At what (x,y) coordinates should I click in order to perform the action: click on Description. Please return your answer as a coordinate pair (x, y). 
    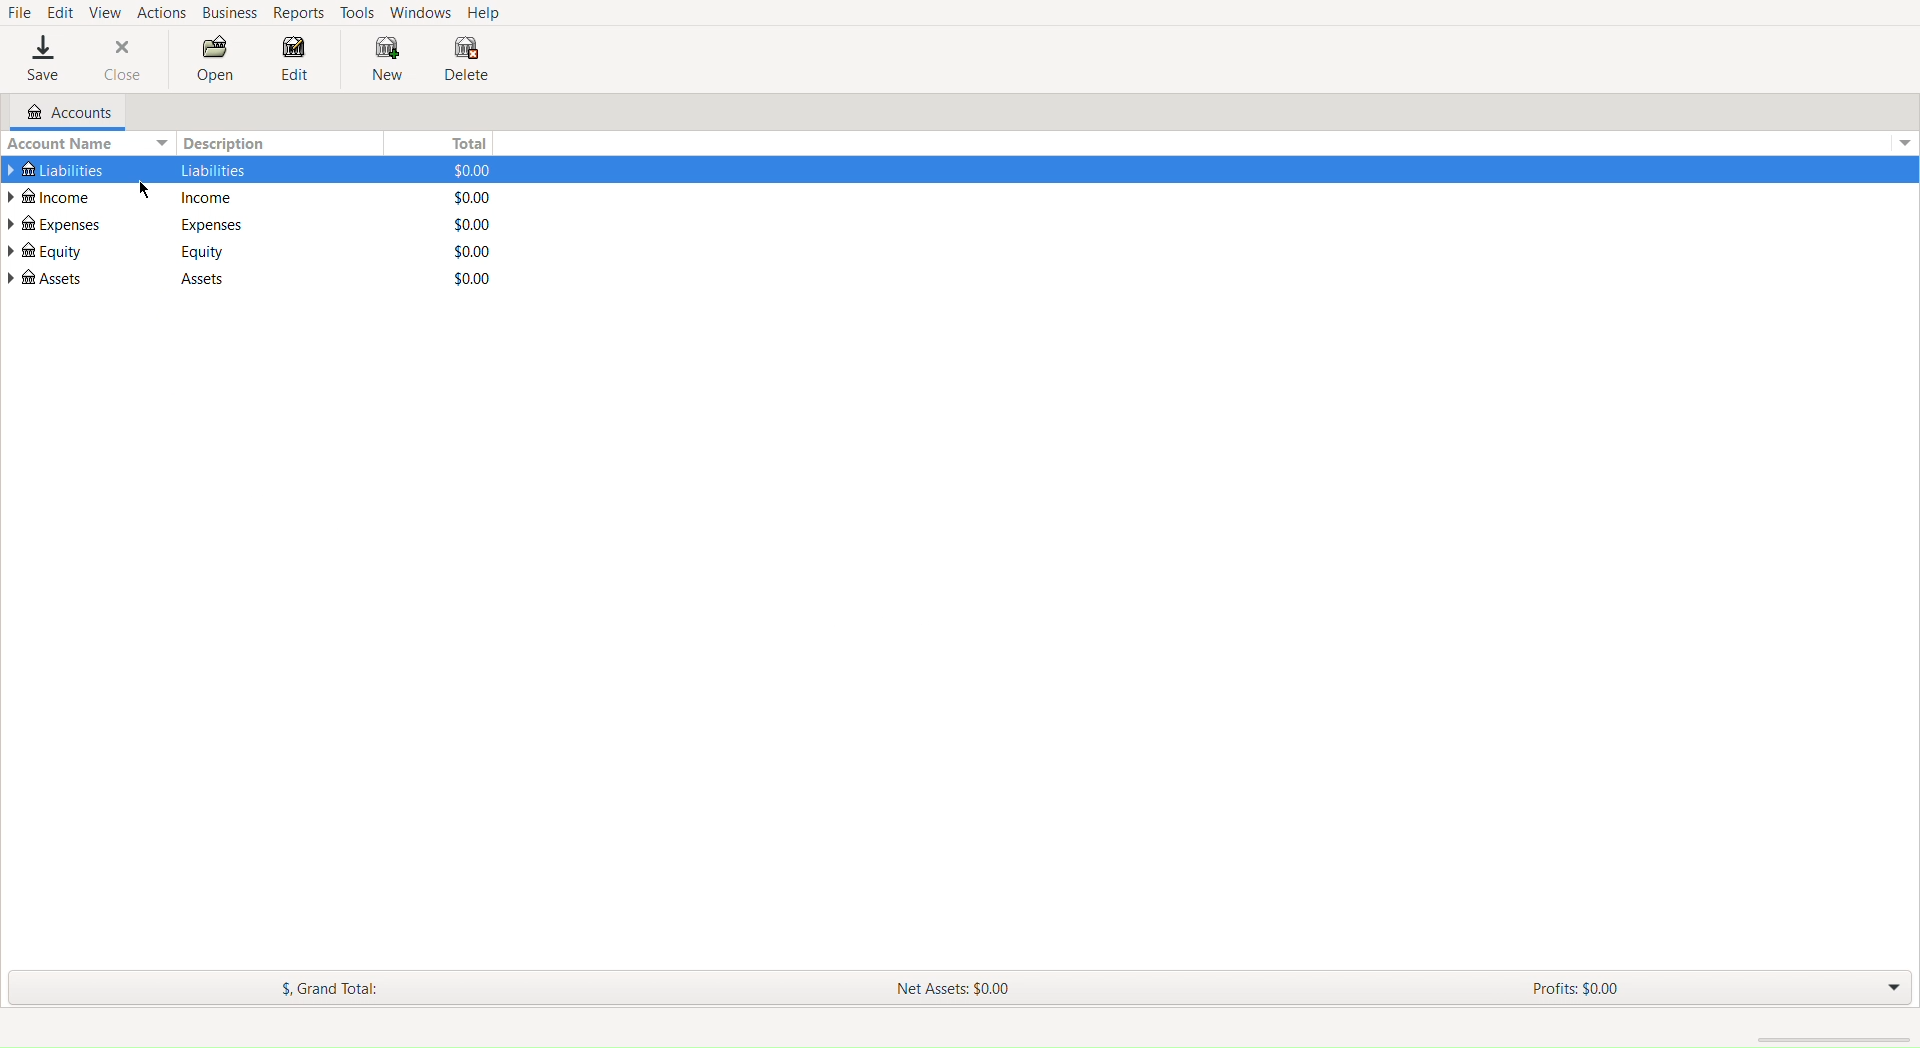
    Looking at the image, I should click on (202, 253).